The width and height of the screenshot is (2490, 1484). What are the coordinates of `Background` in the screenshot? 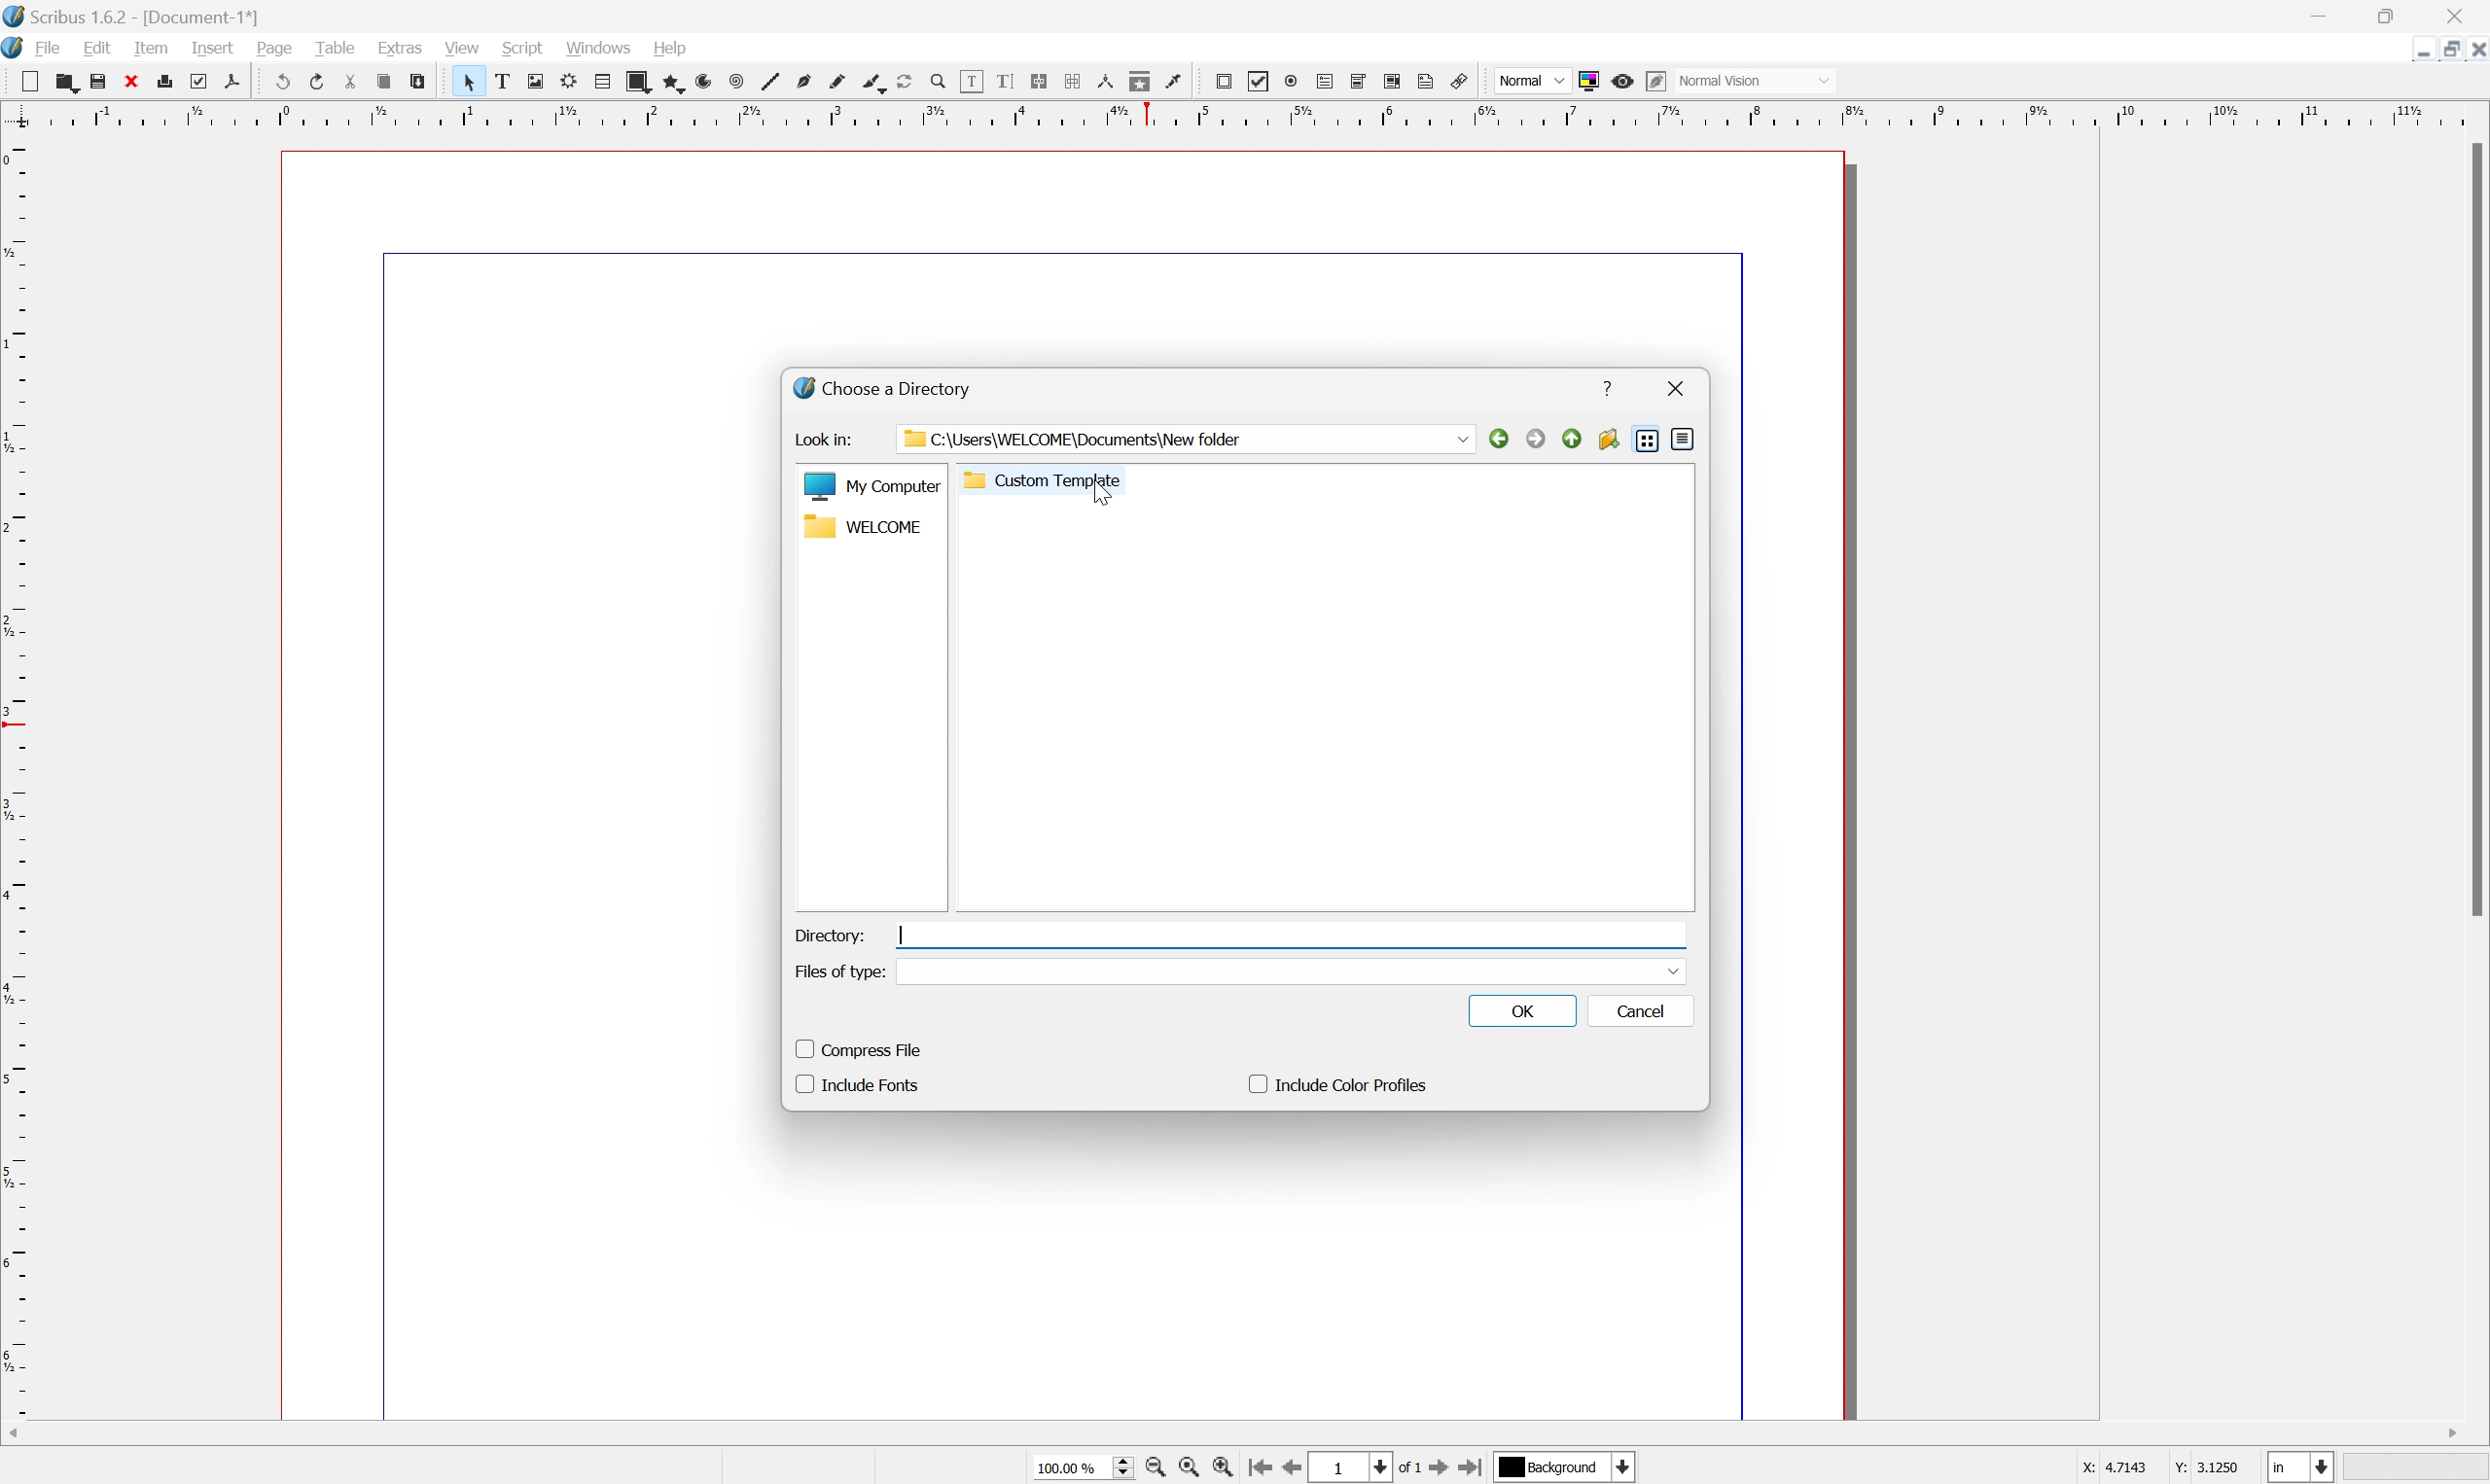 It's located at (1566, 1468).